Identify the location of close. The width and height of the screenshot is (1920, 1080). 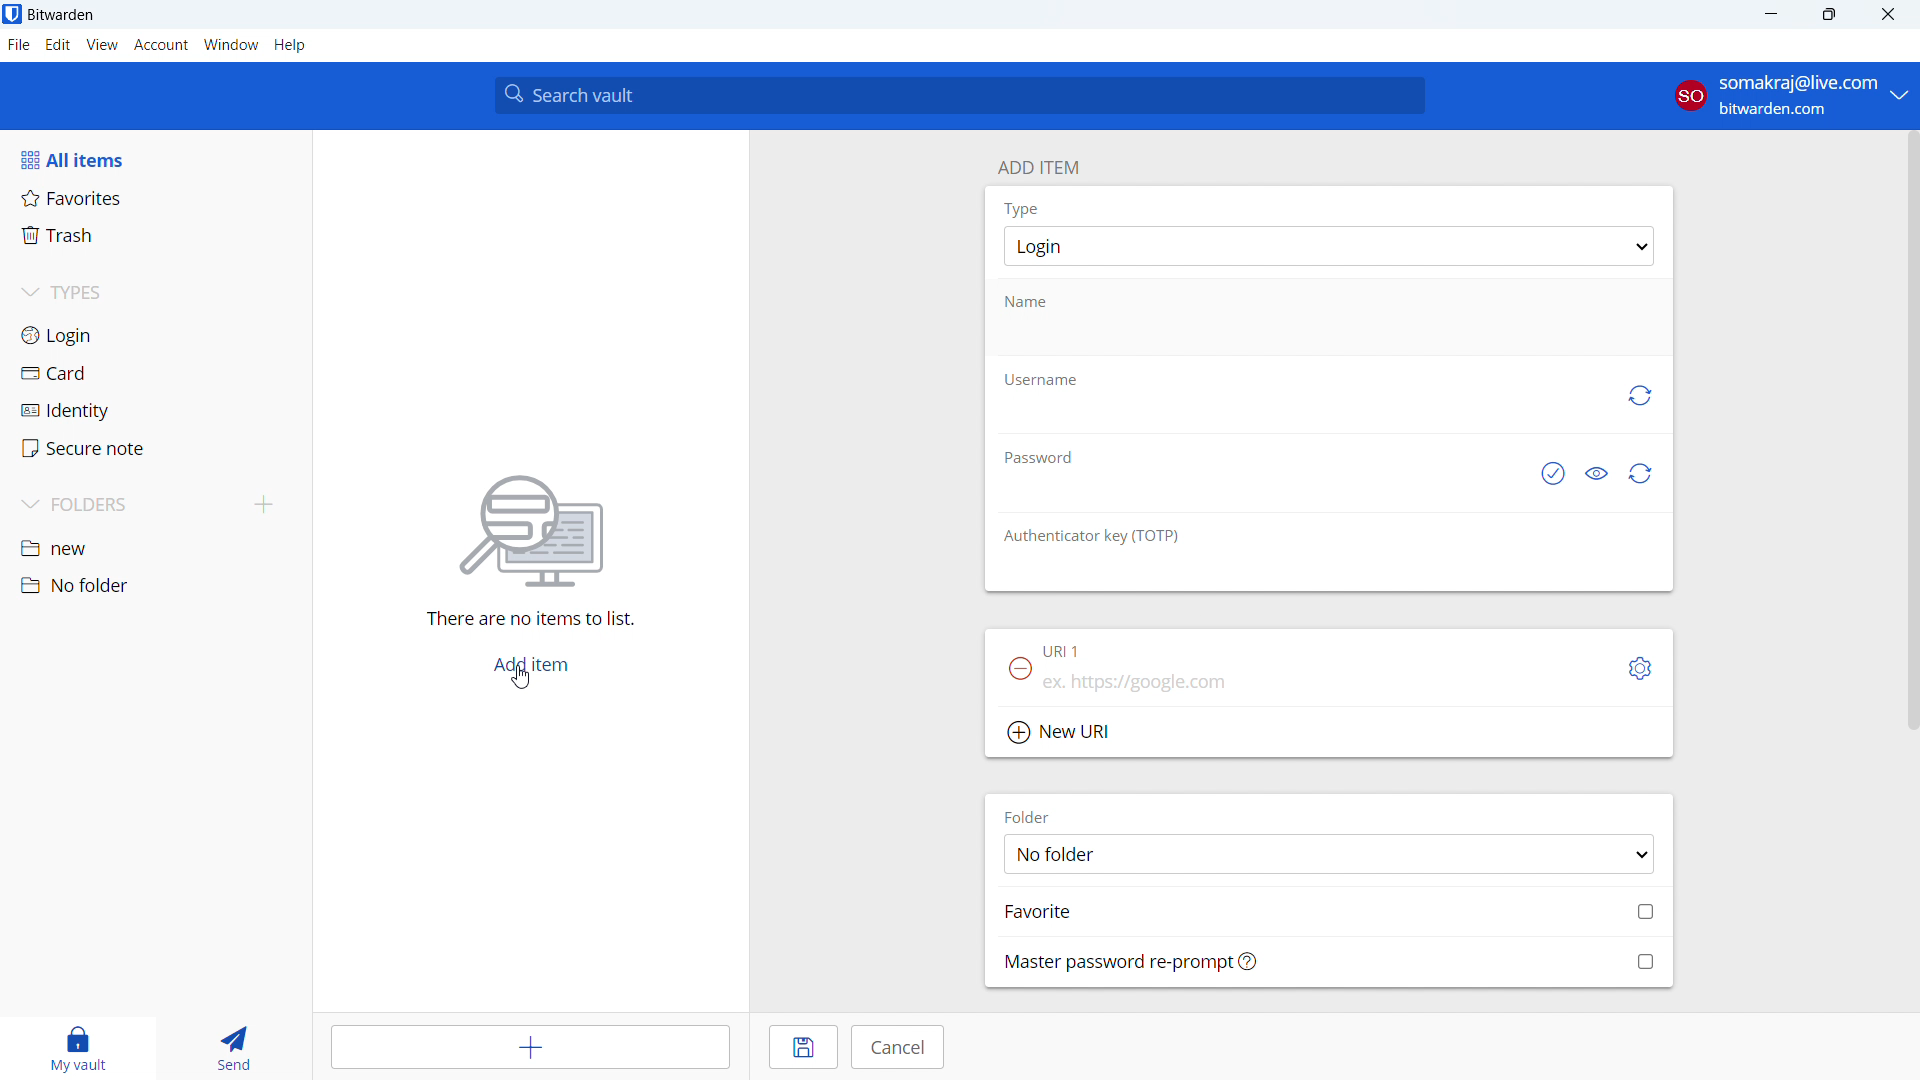
(1888, 15).